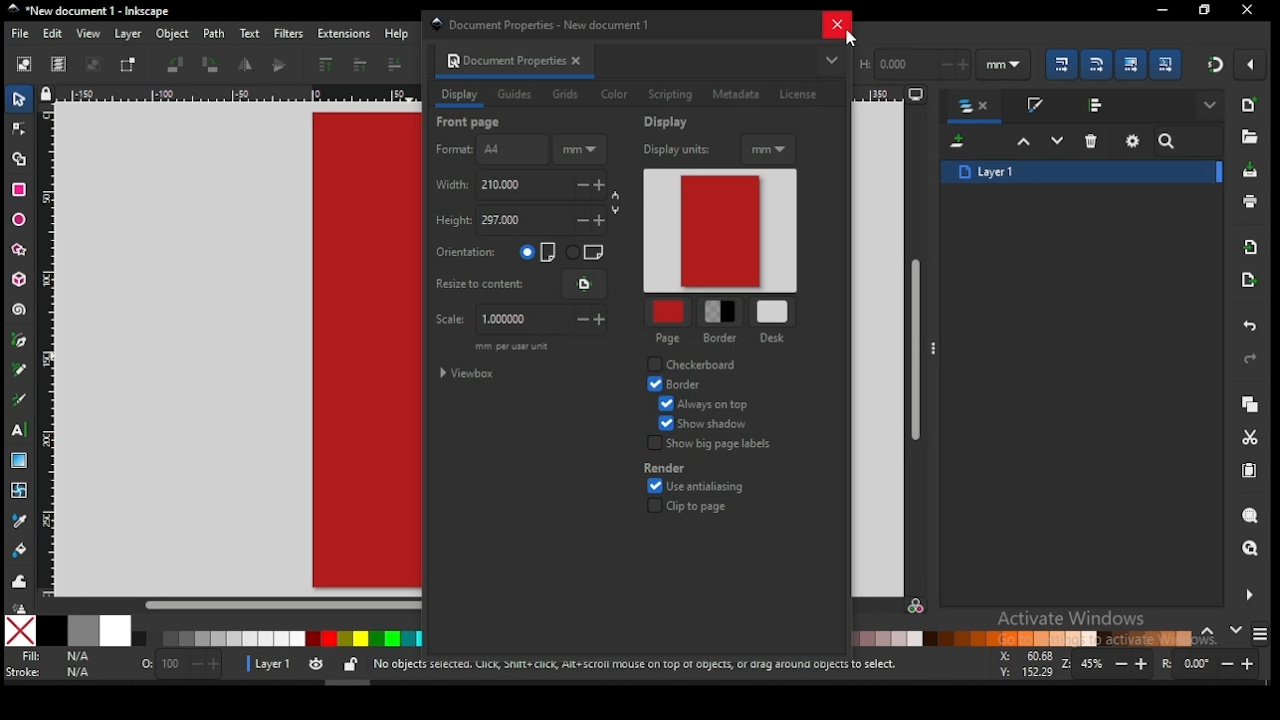 The width and height of the screenshot is (1280, 720). I want to click on width, so click(530, 185).